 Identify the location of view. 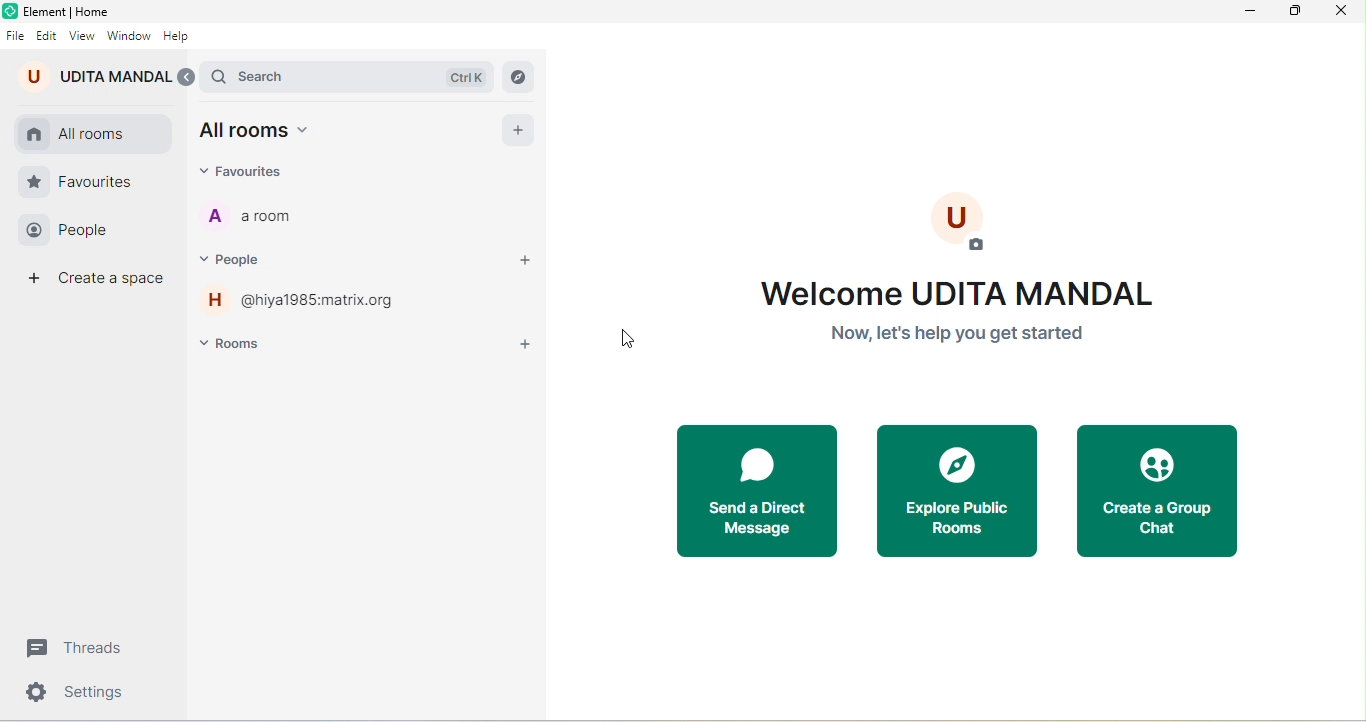
(82, 36).